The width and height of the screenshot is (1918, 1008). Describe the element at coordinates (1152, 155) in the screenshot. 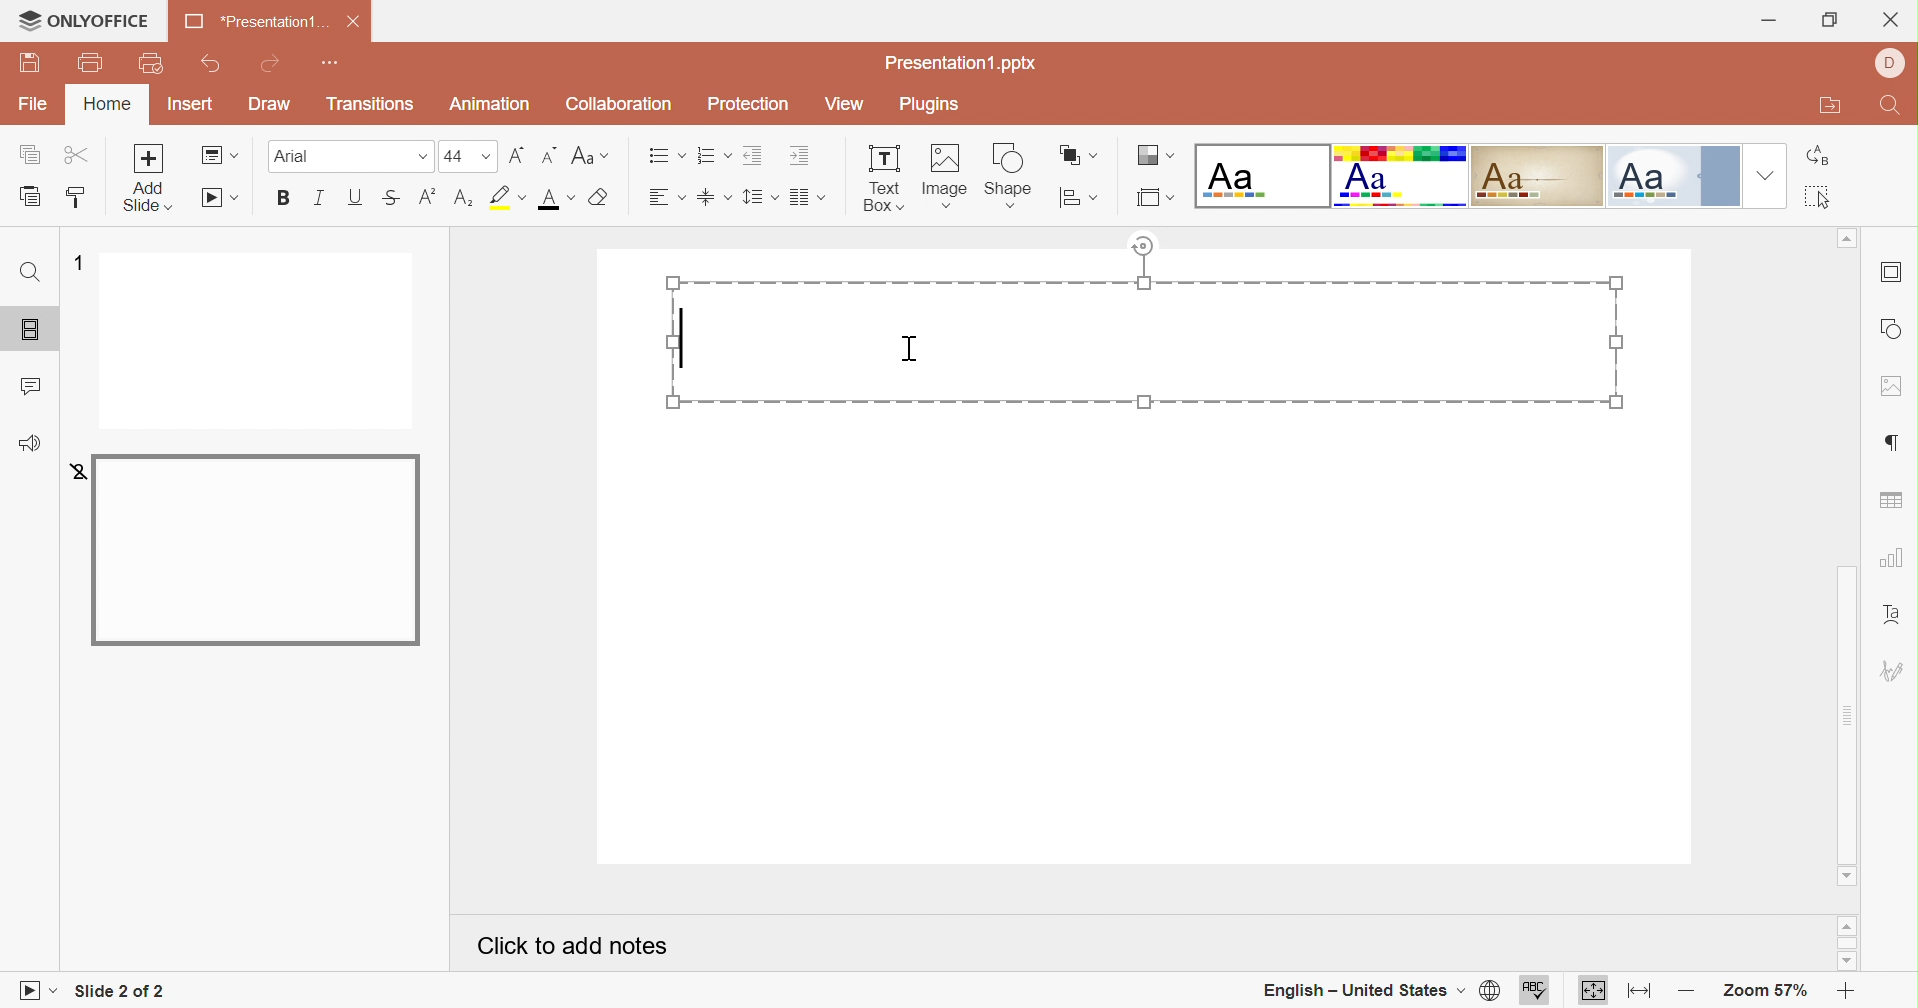

I see `Change color theme` at that location.